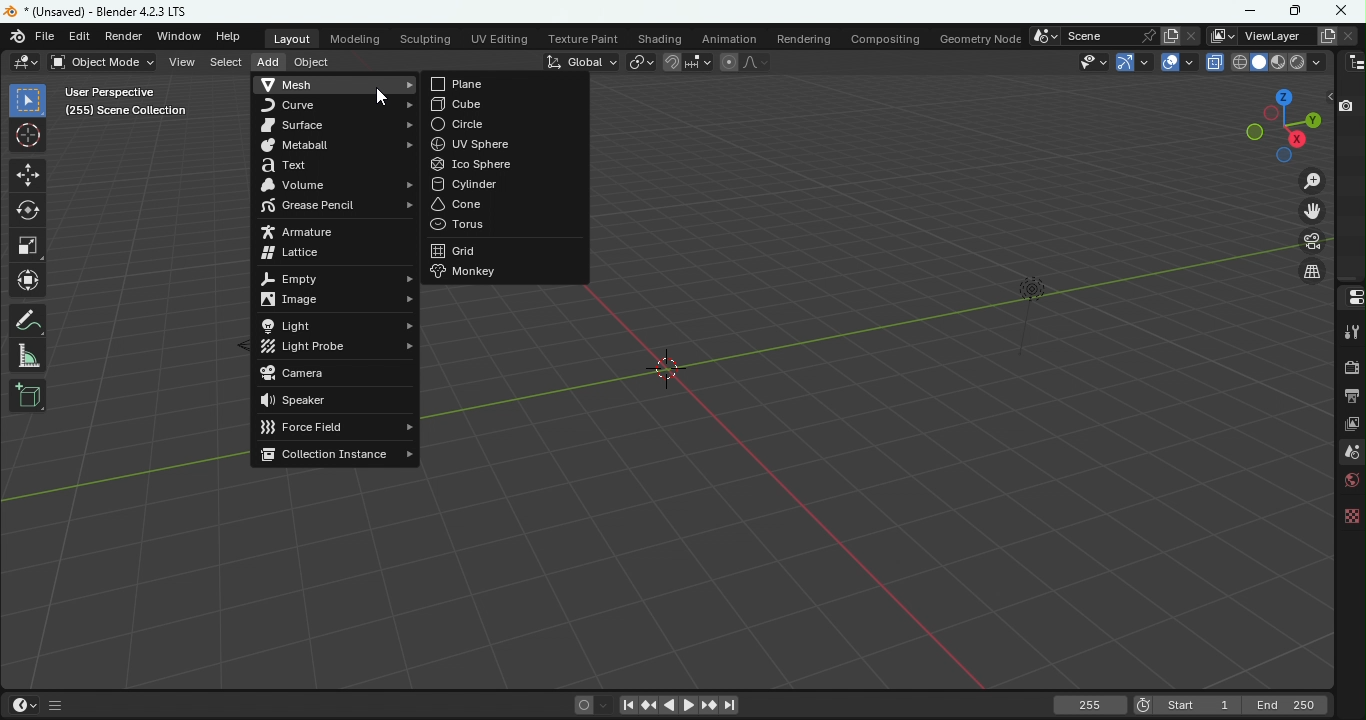 Image resolution: width=1366 pixels, height=720 pixels. Describe the element at coordinates (1297, 12) in the screenshot. I see `MAximize` at that location.